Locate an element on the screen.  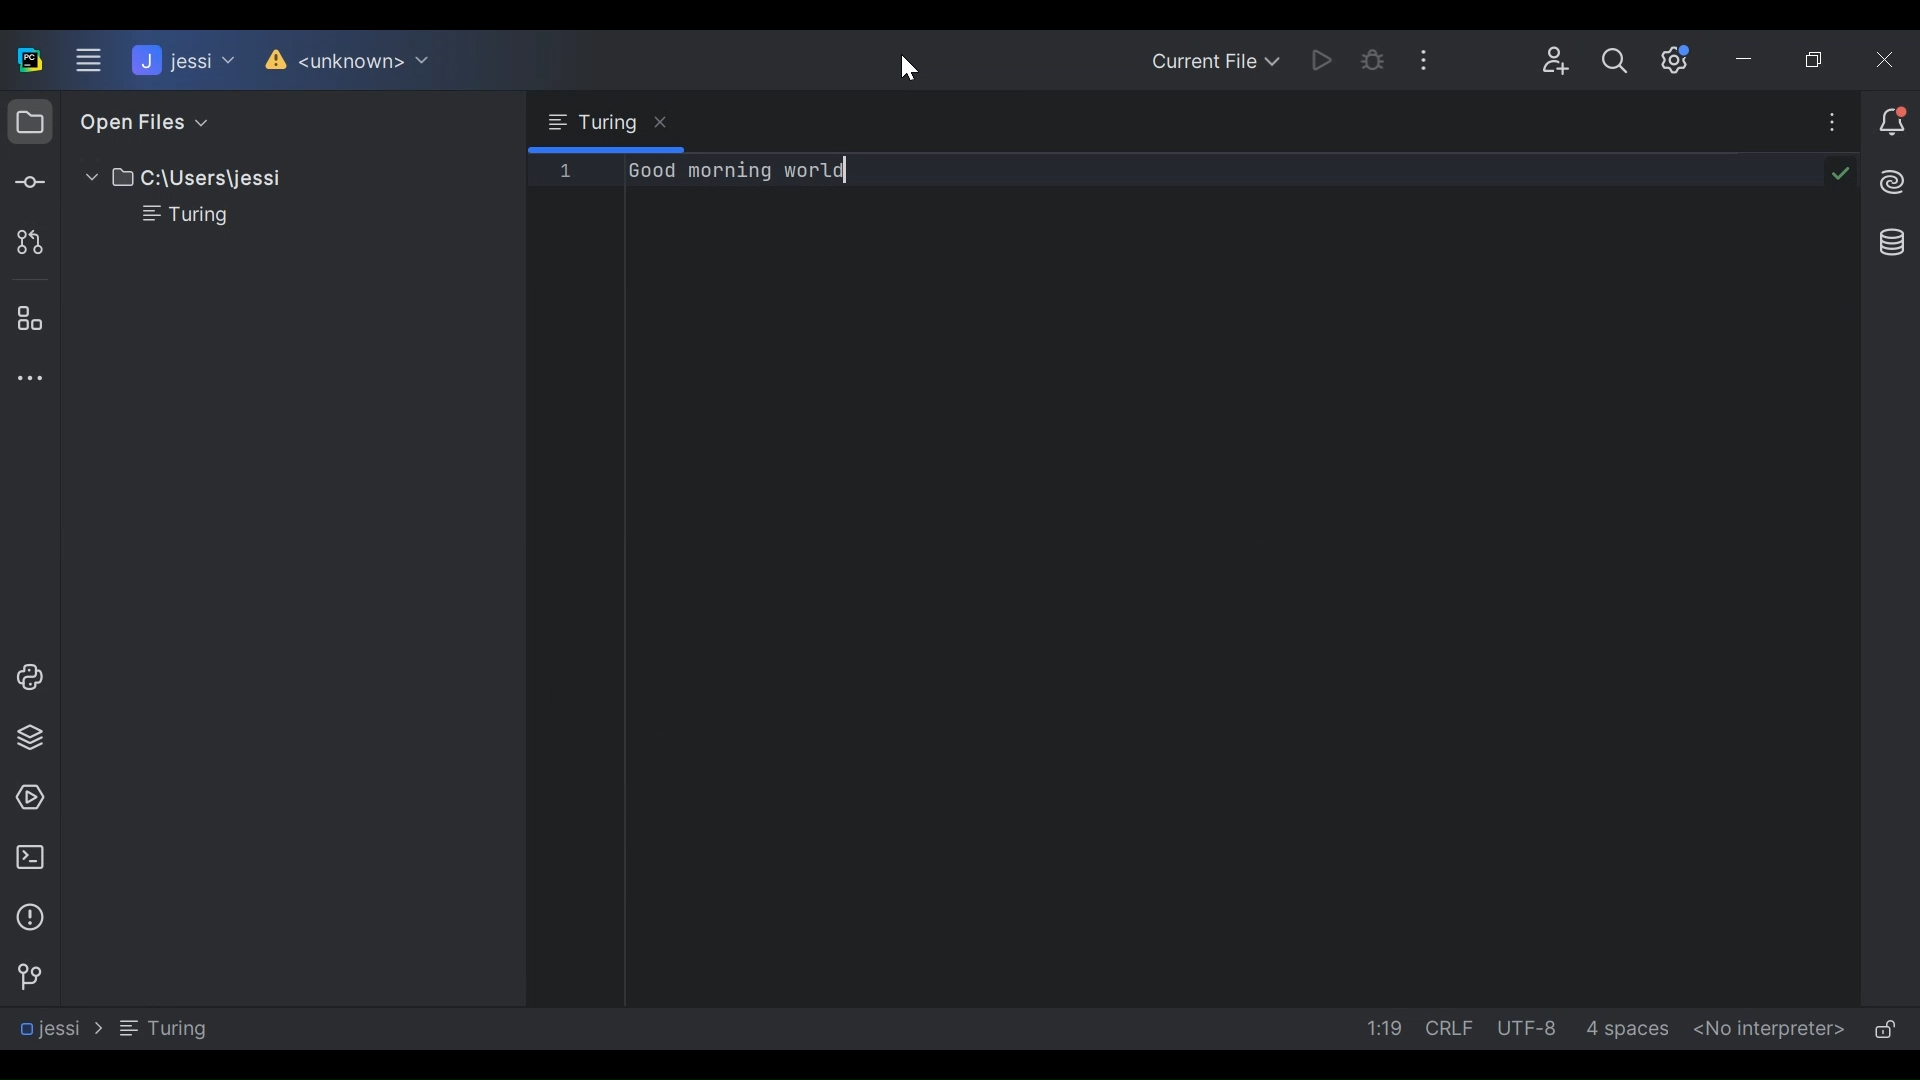
No interpreter is located at coordinates (1771, 1028).